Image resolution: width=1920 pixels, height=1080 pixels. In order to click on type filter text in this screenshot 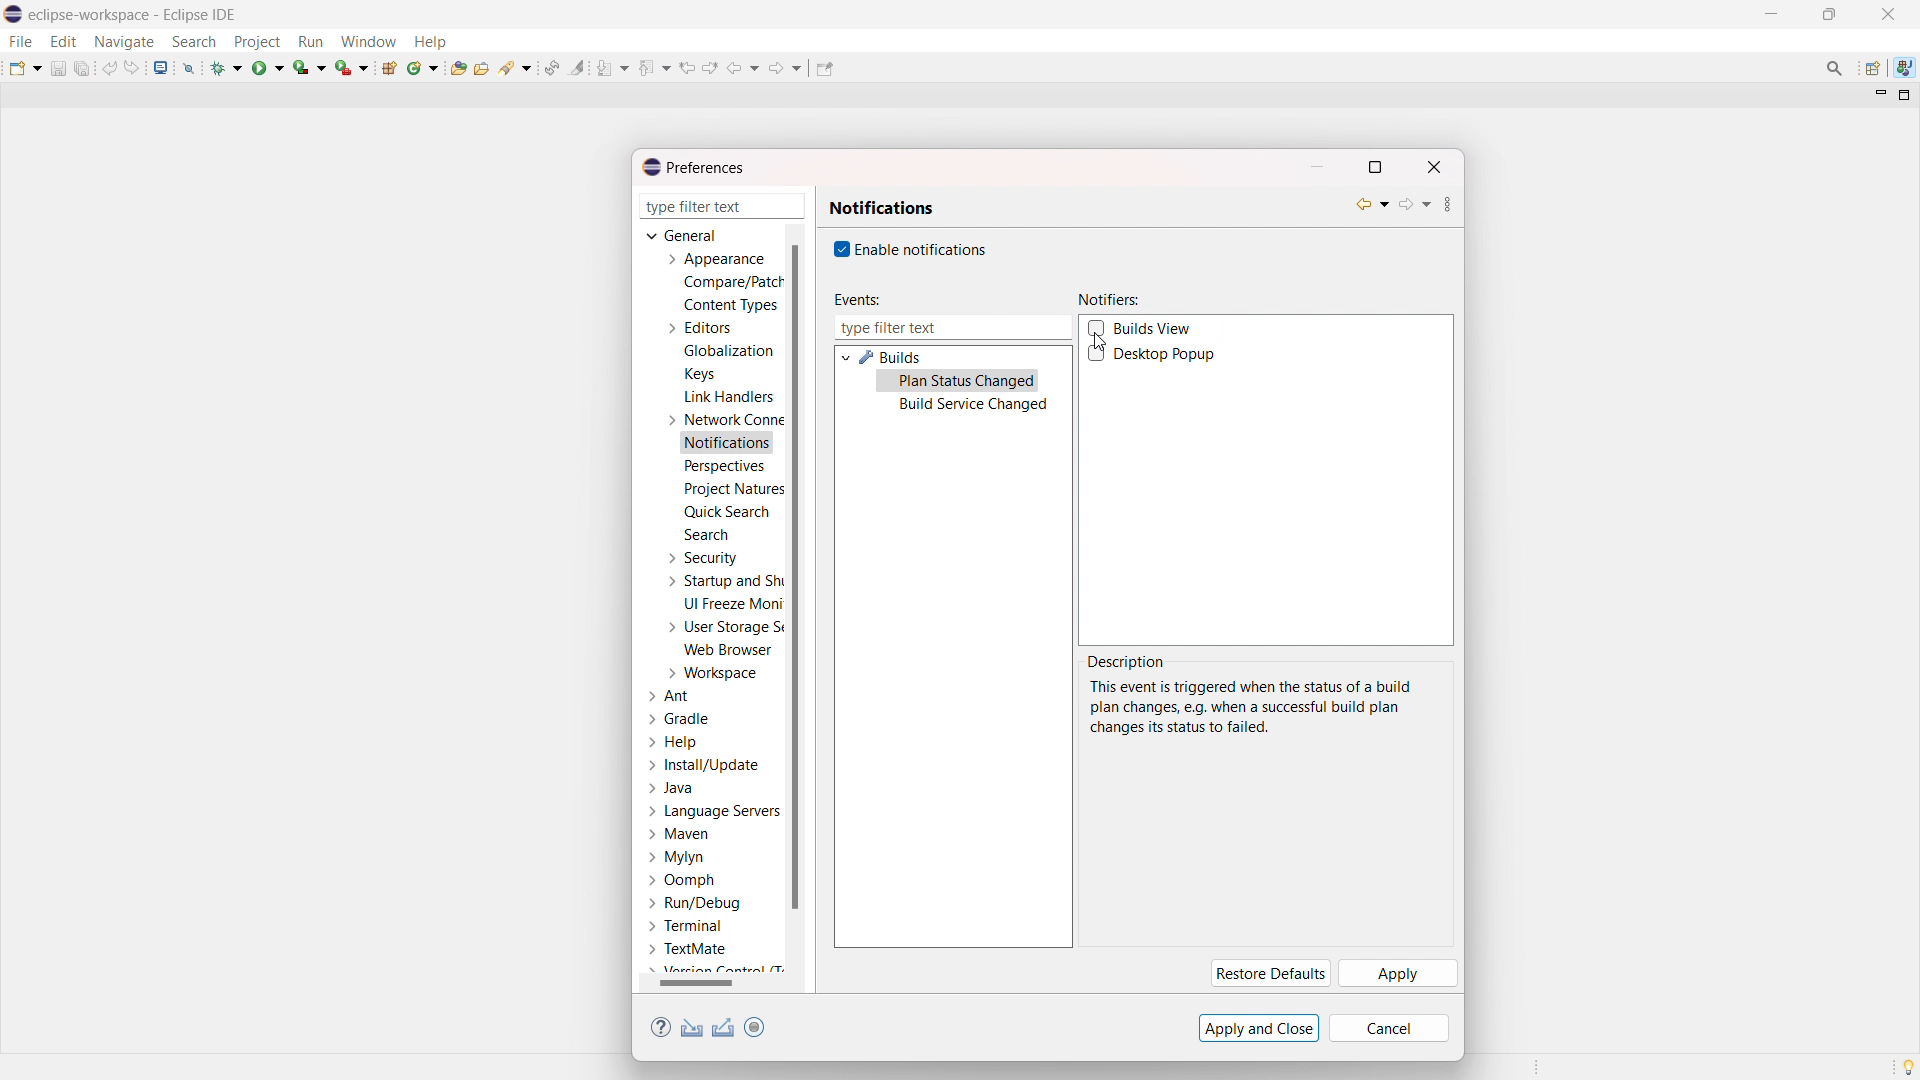, I will do `click(952, 328)`.